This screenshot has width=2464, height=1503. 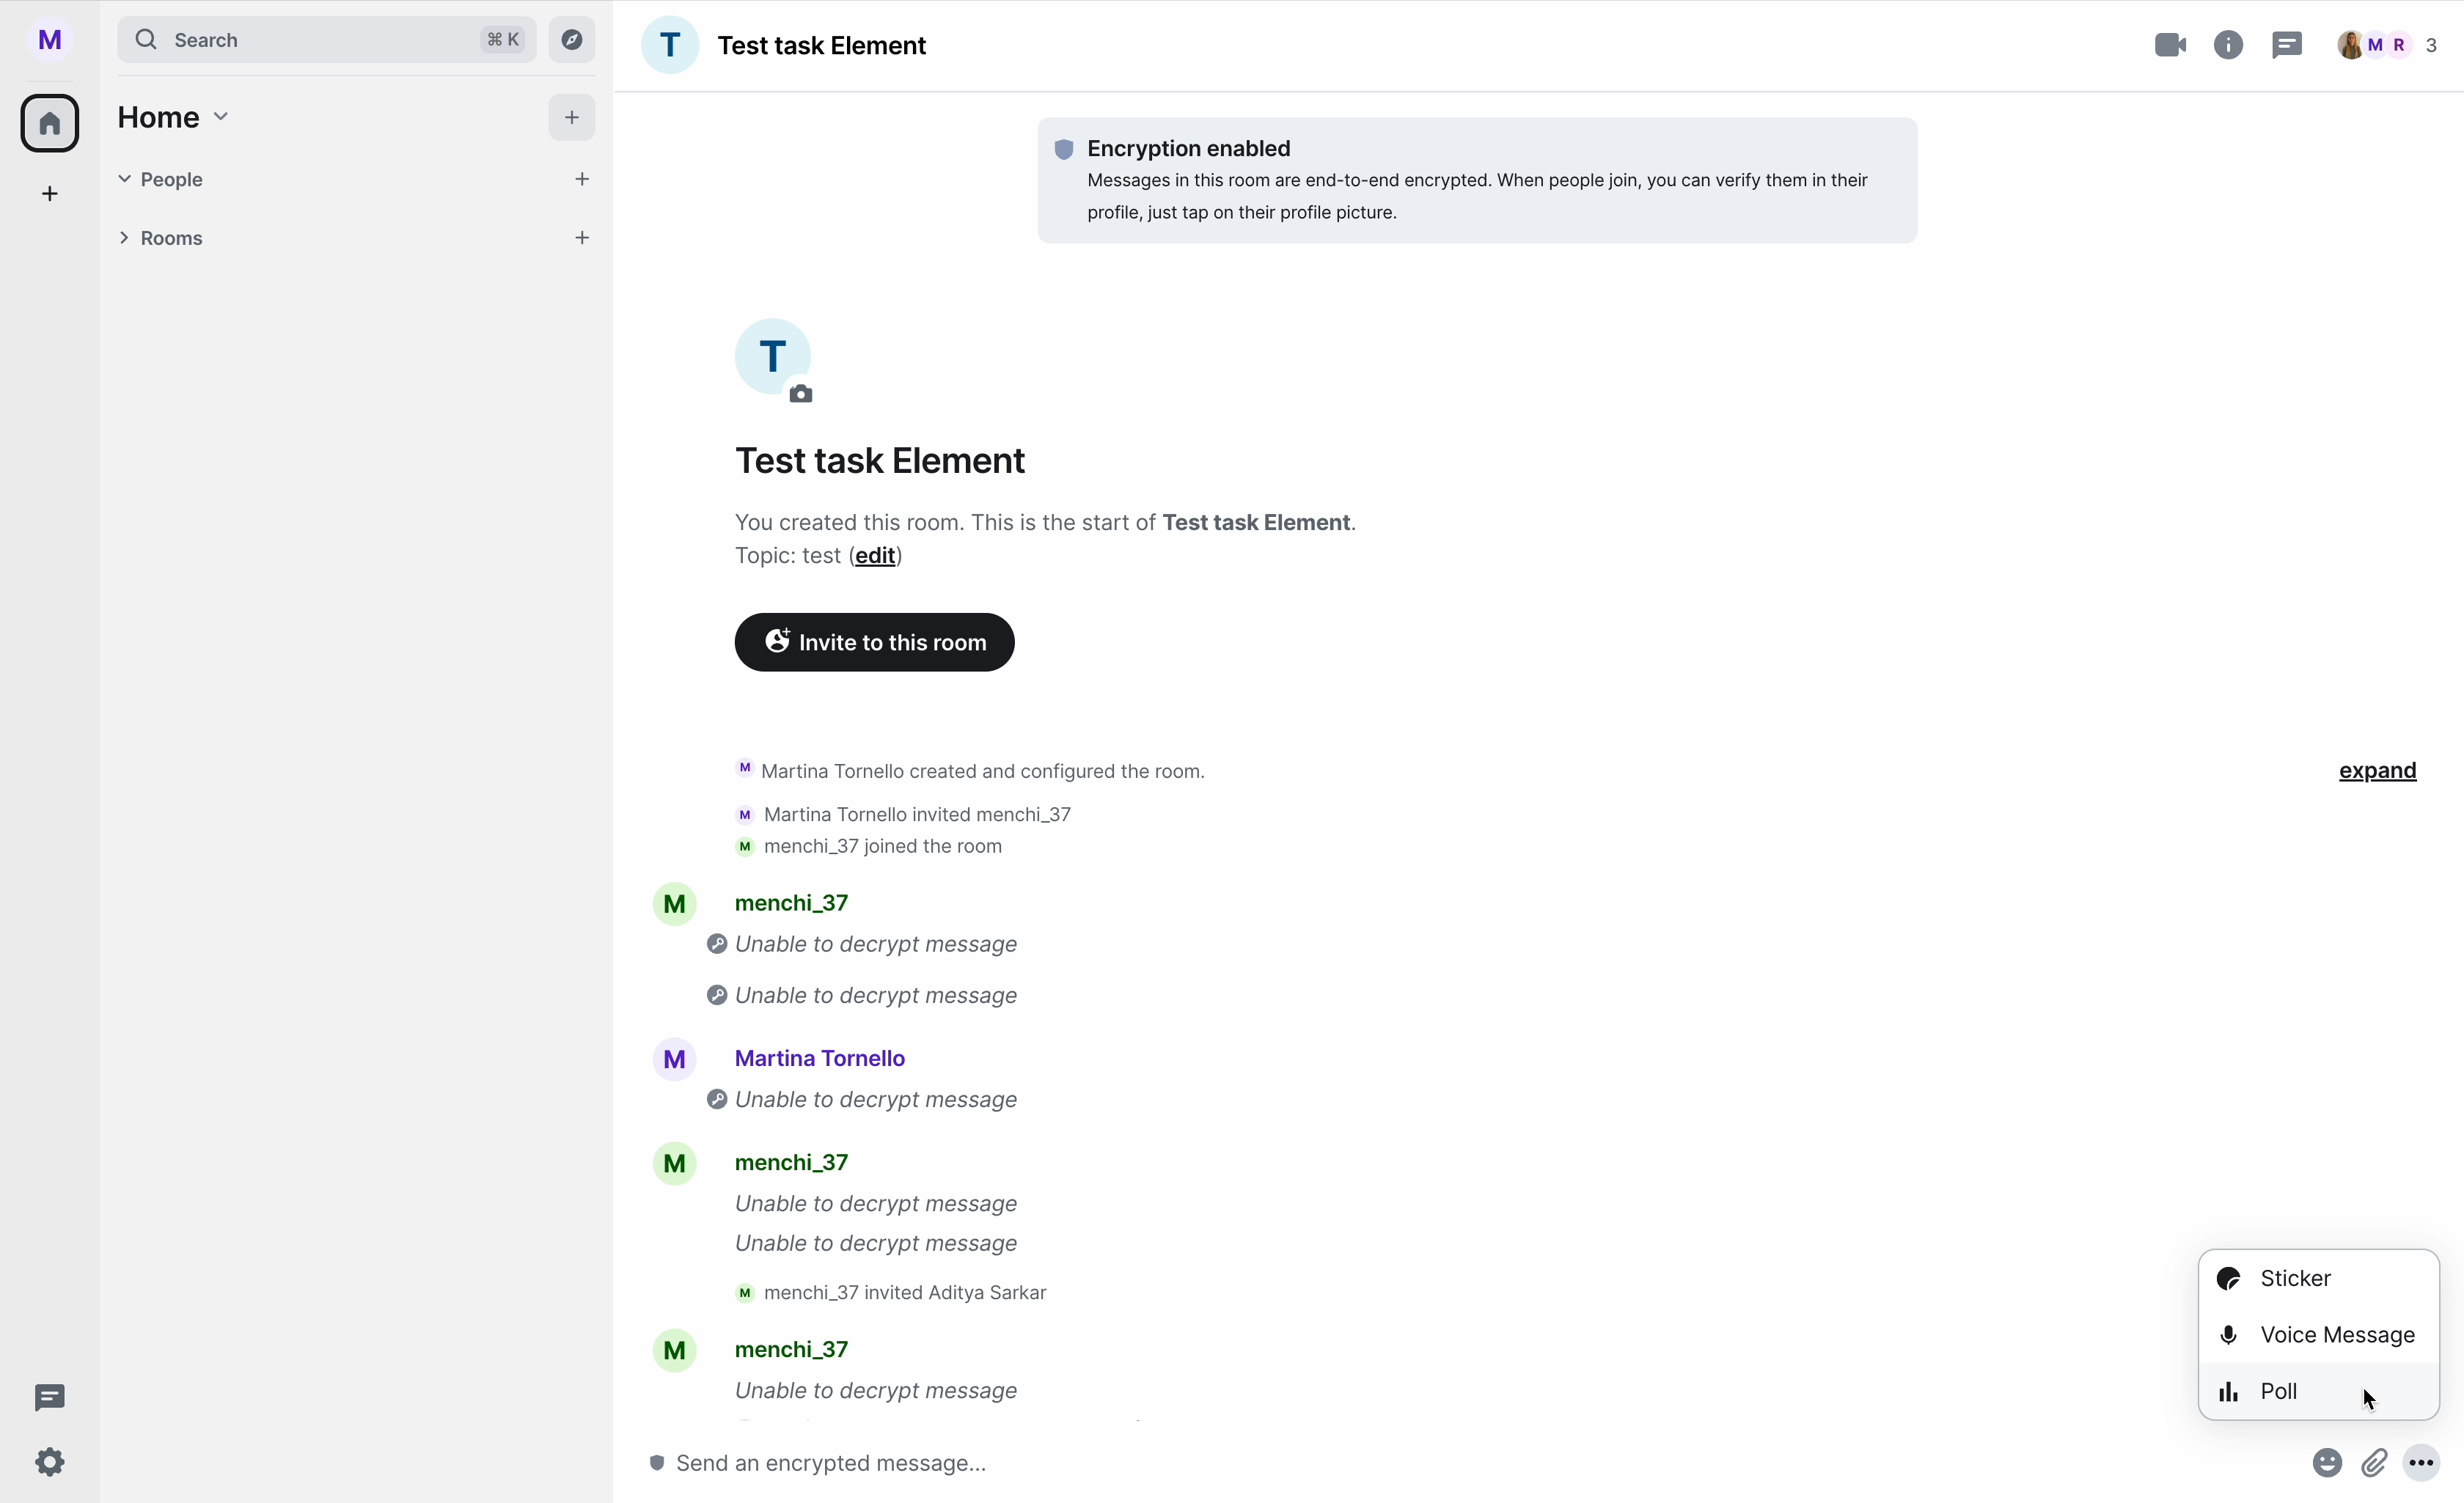 I want to click on invite to this room button, so click(x=875, y=643).